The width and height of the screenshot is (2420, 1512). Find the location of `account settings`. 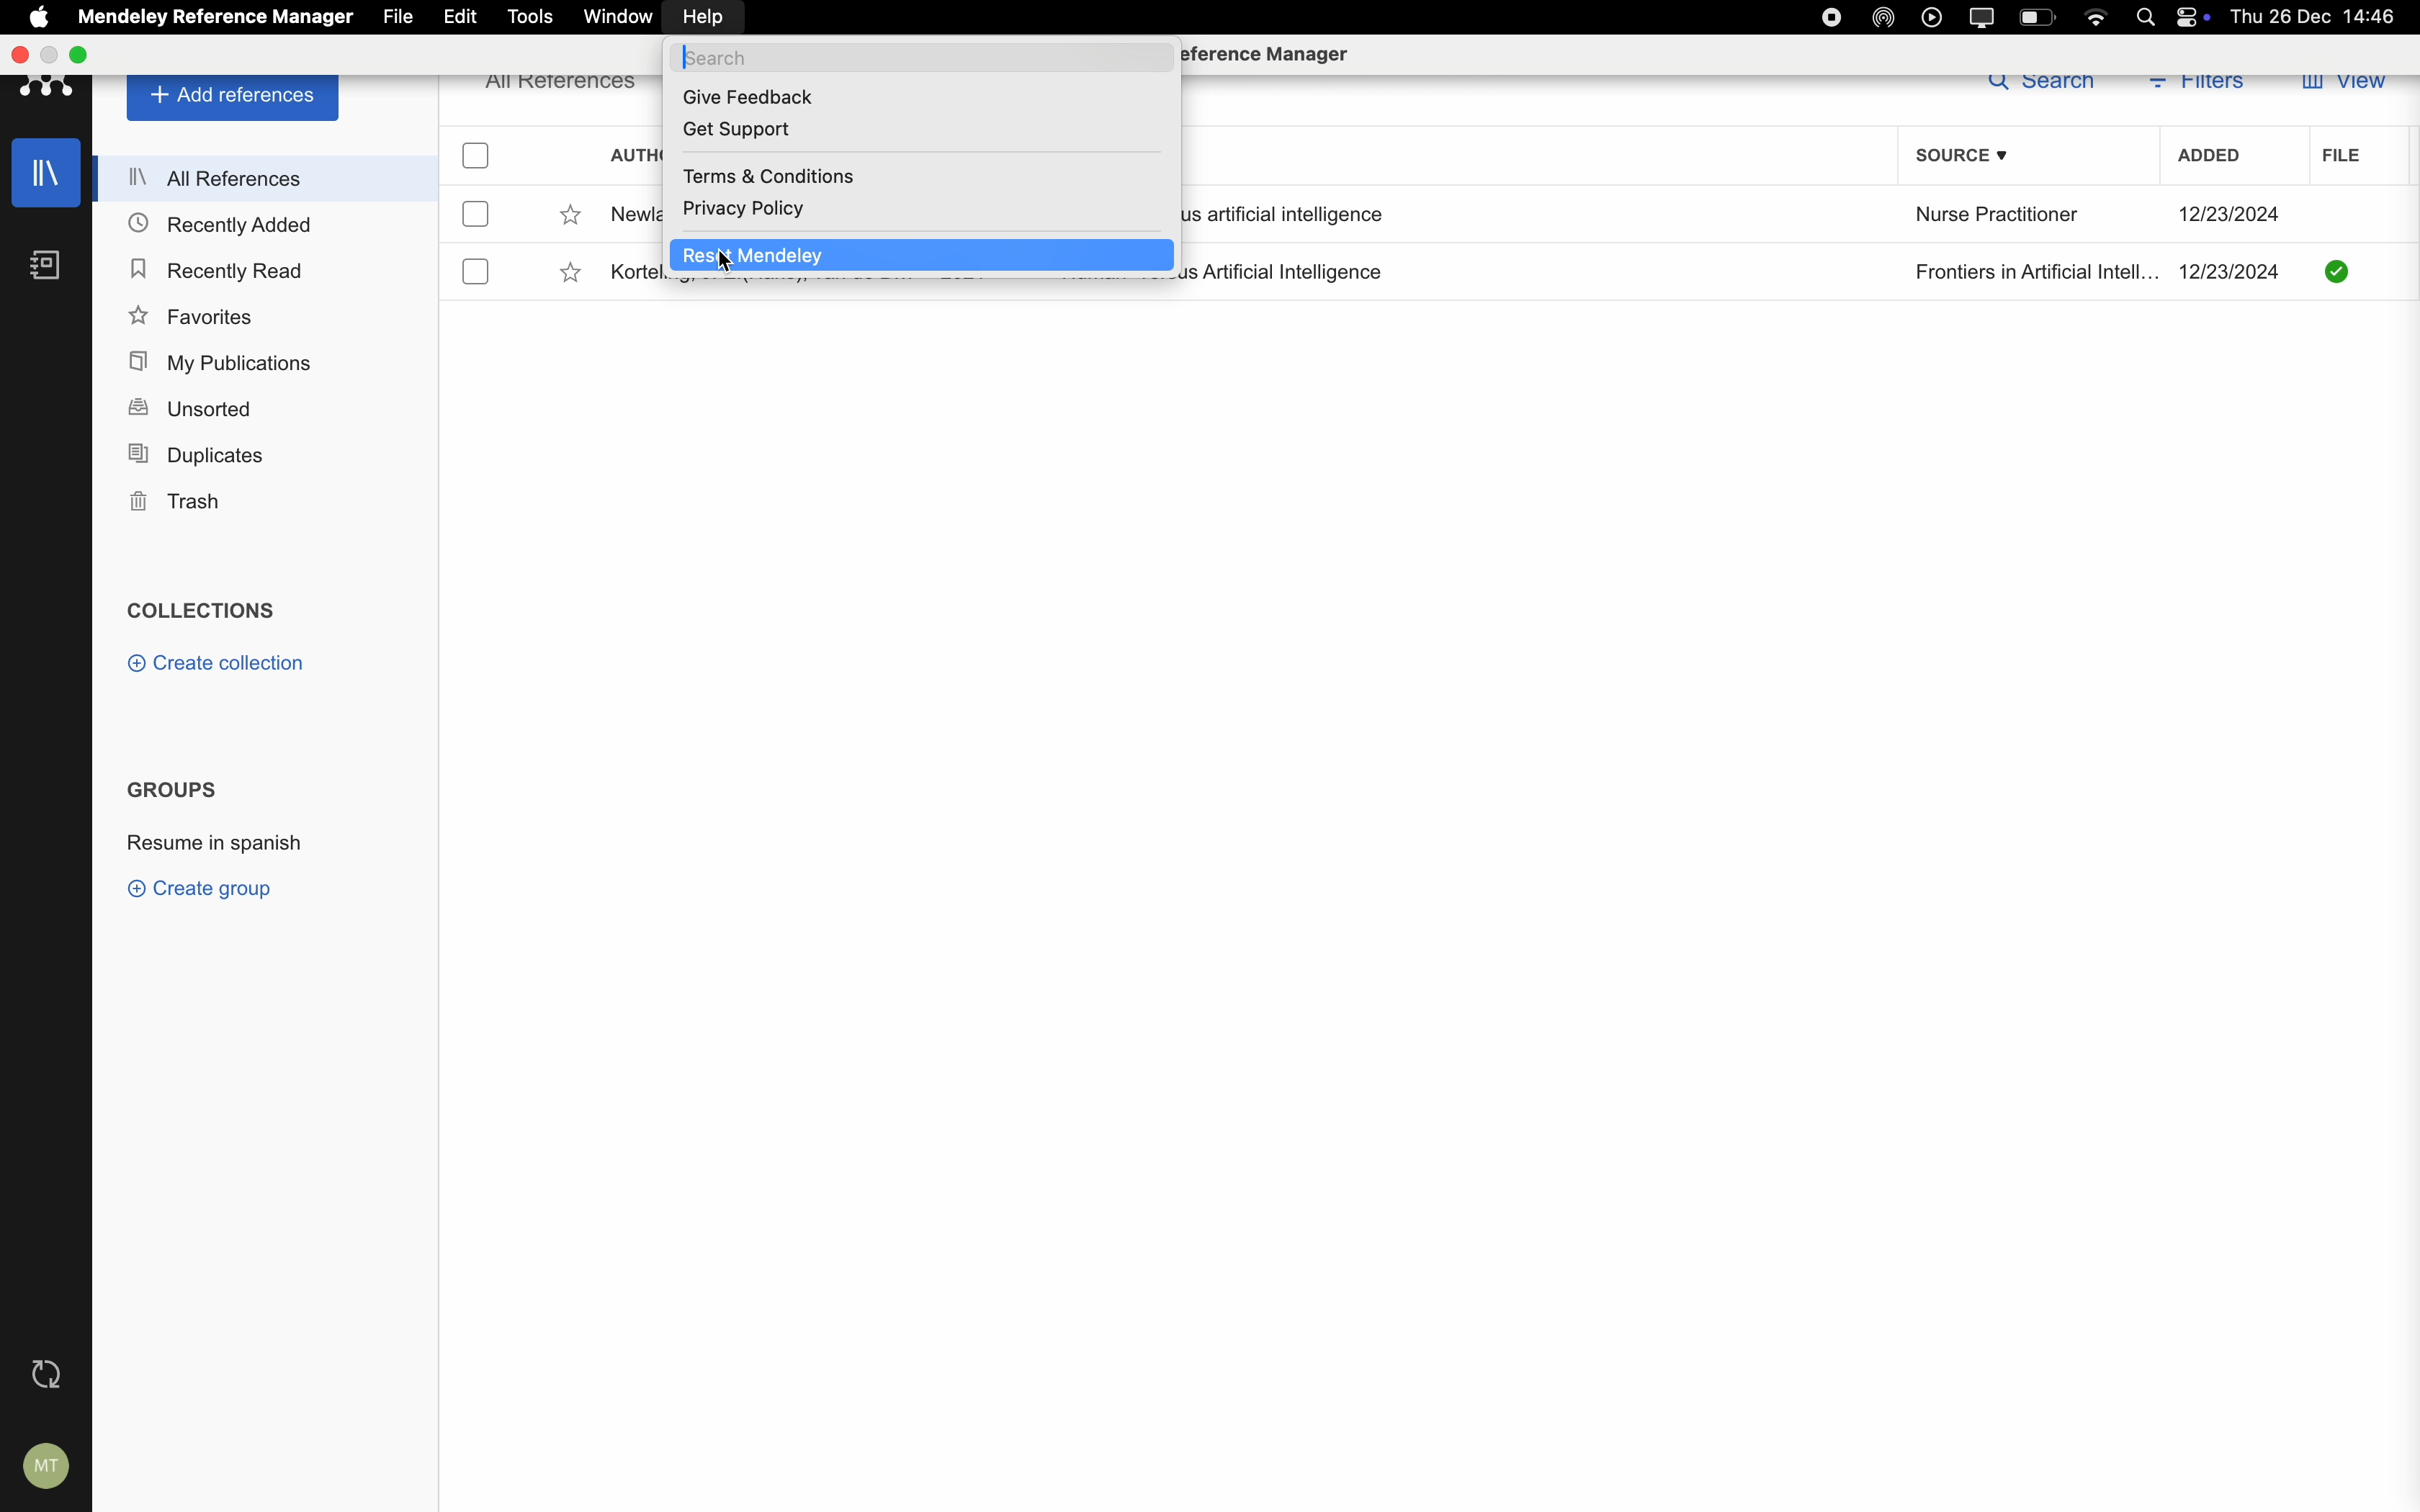

account settings is located at coordinates (50, 1469).